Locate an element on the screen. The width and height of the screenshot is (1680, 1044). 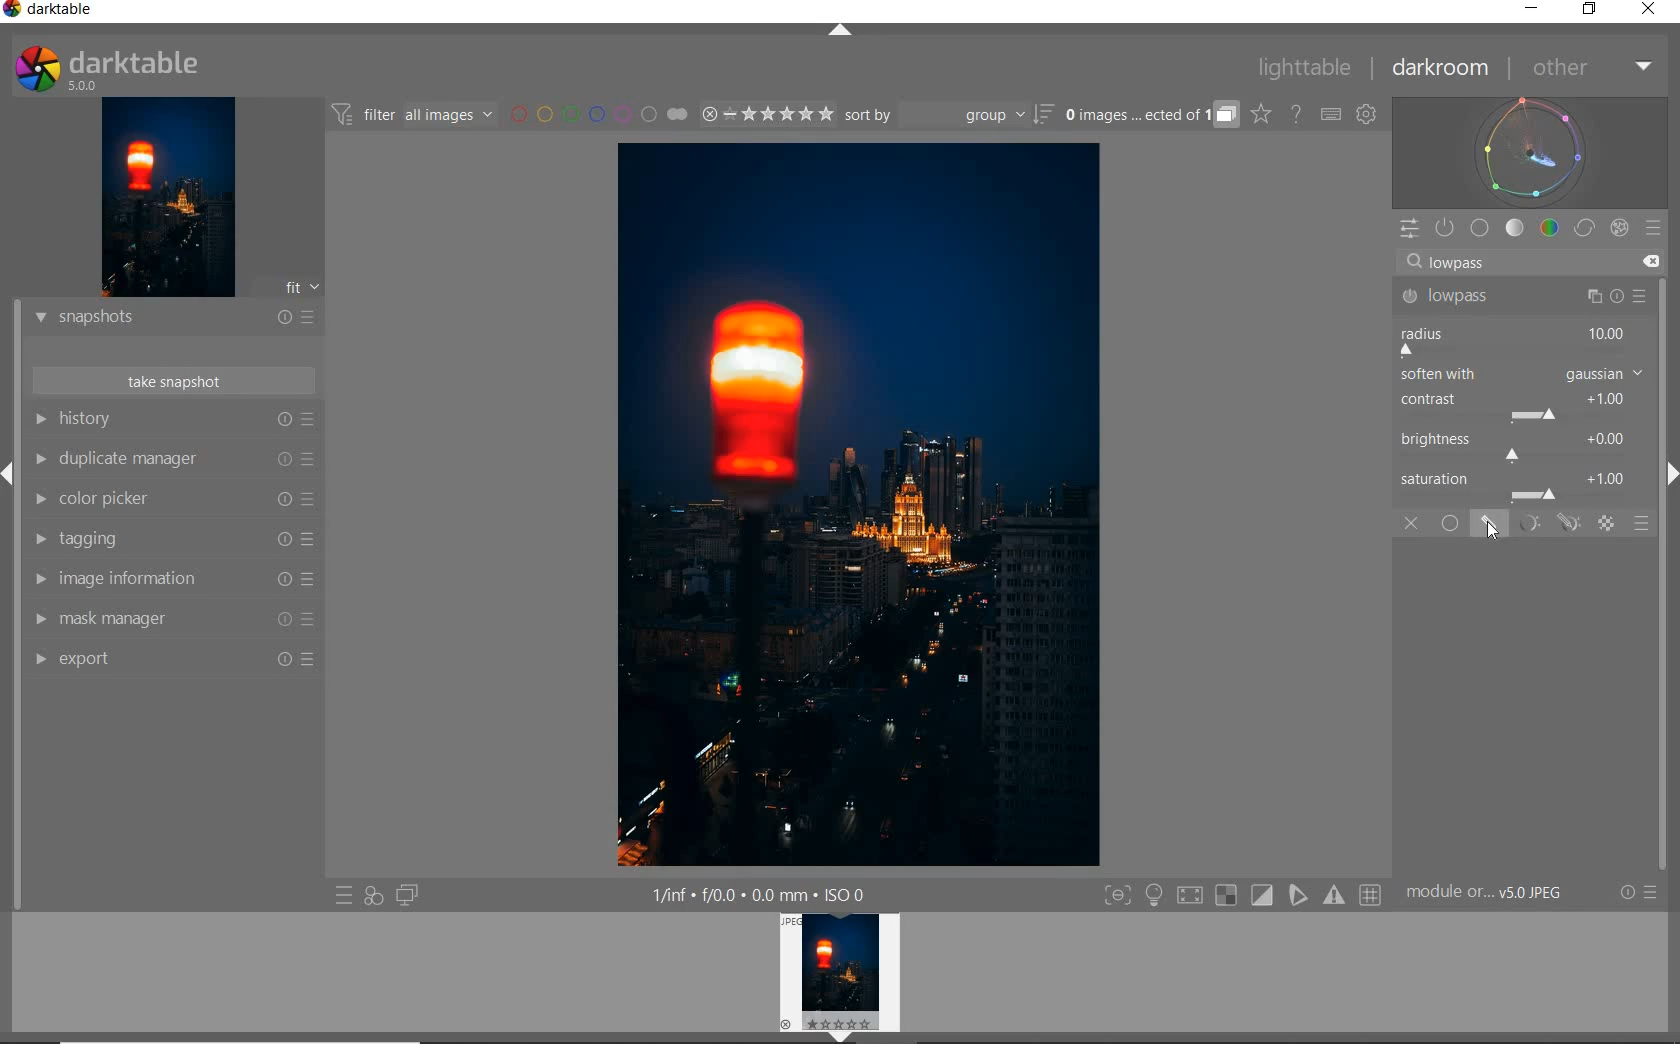
Resets is located at coordinates (283, 313).